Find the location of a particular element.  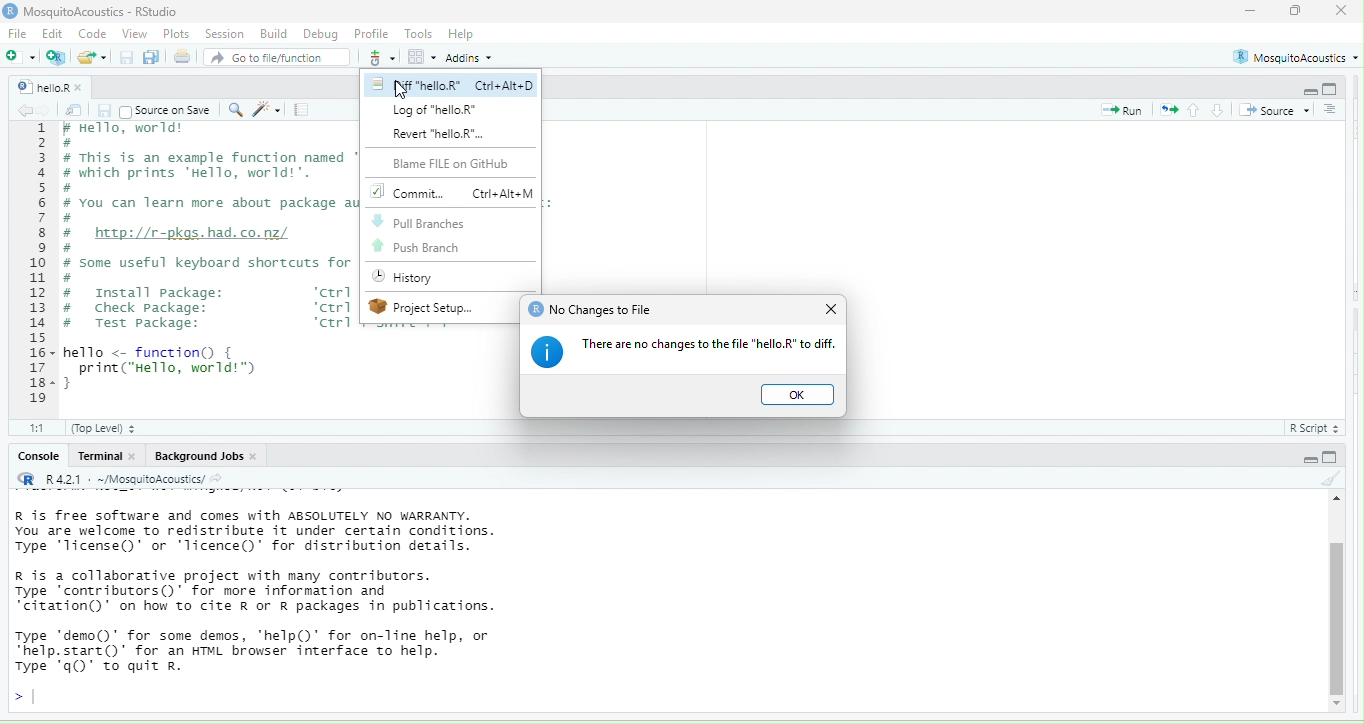

No Changes to File is located at coordinates (607, 308).